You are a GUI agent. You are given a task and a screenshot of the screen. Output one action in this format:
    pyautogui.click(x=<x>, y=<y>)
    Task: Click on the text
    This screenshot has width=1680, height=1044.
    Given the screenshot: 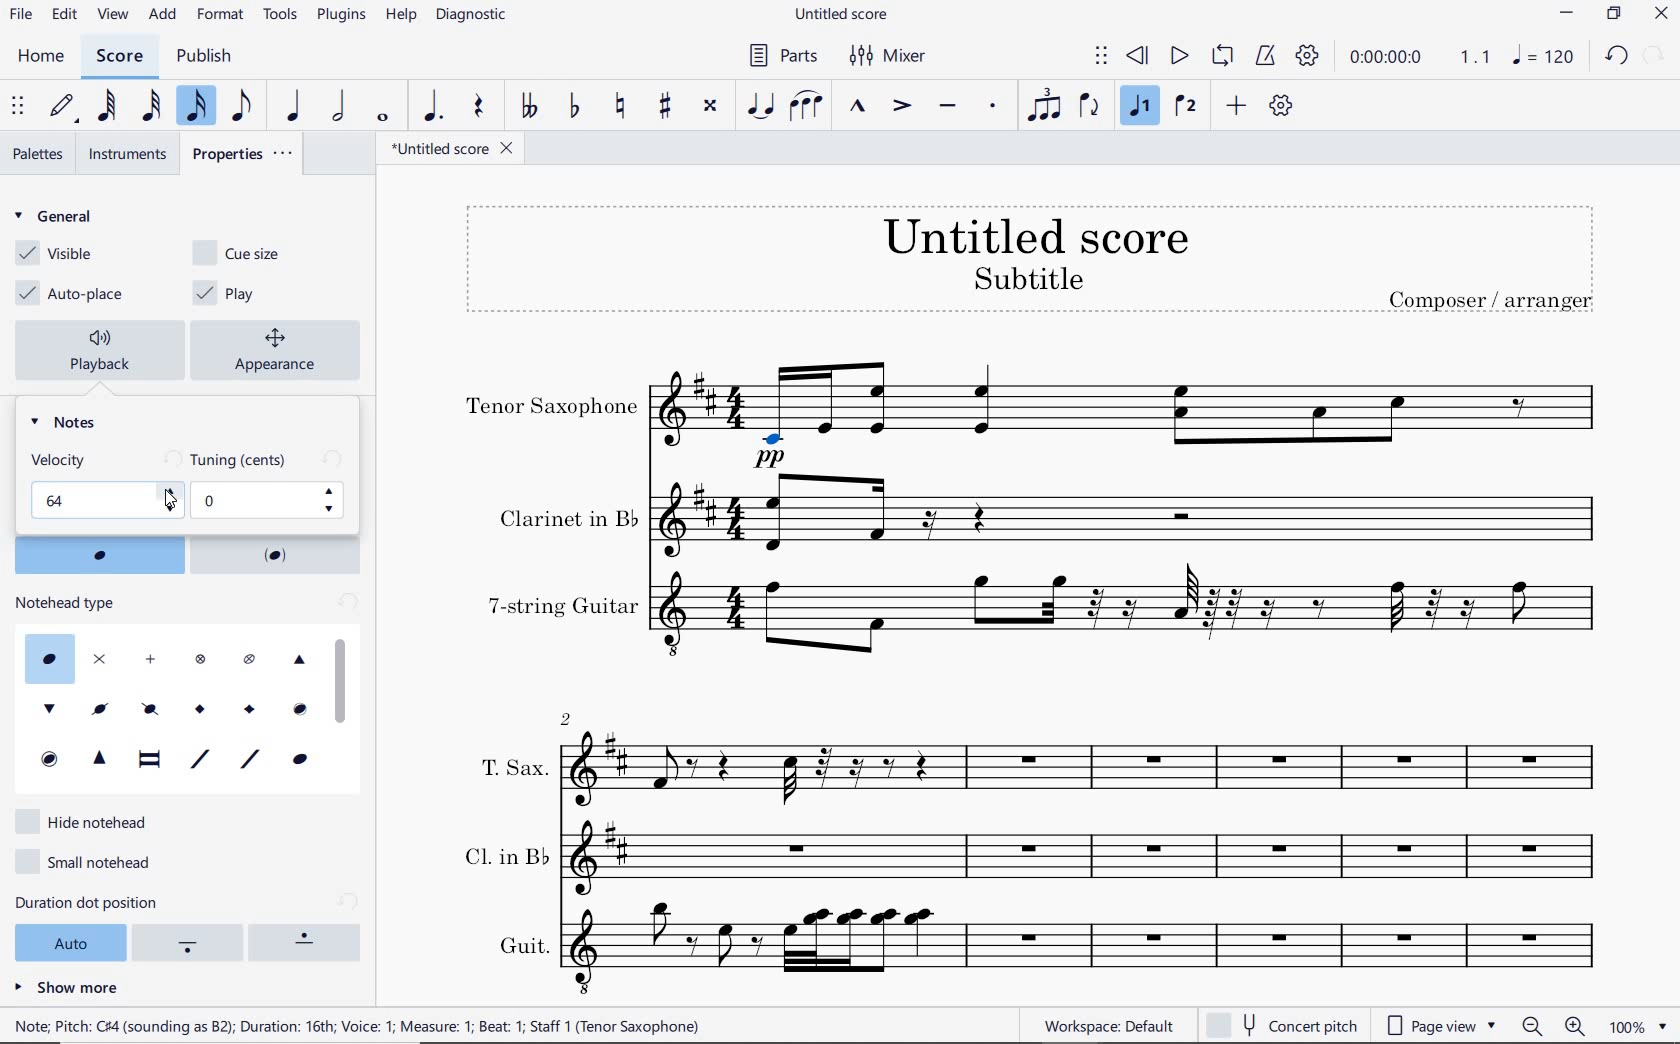 What is the action you would take?
    pyautogui.click(x=566, y=518)
    